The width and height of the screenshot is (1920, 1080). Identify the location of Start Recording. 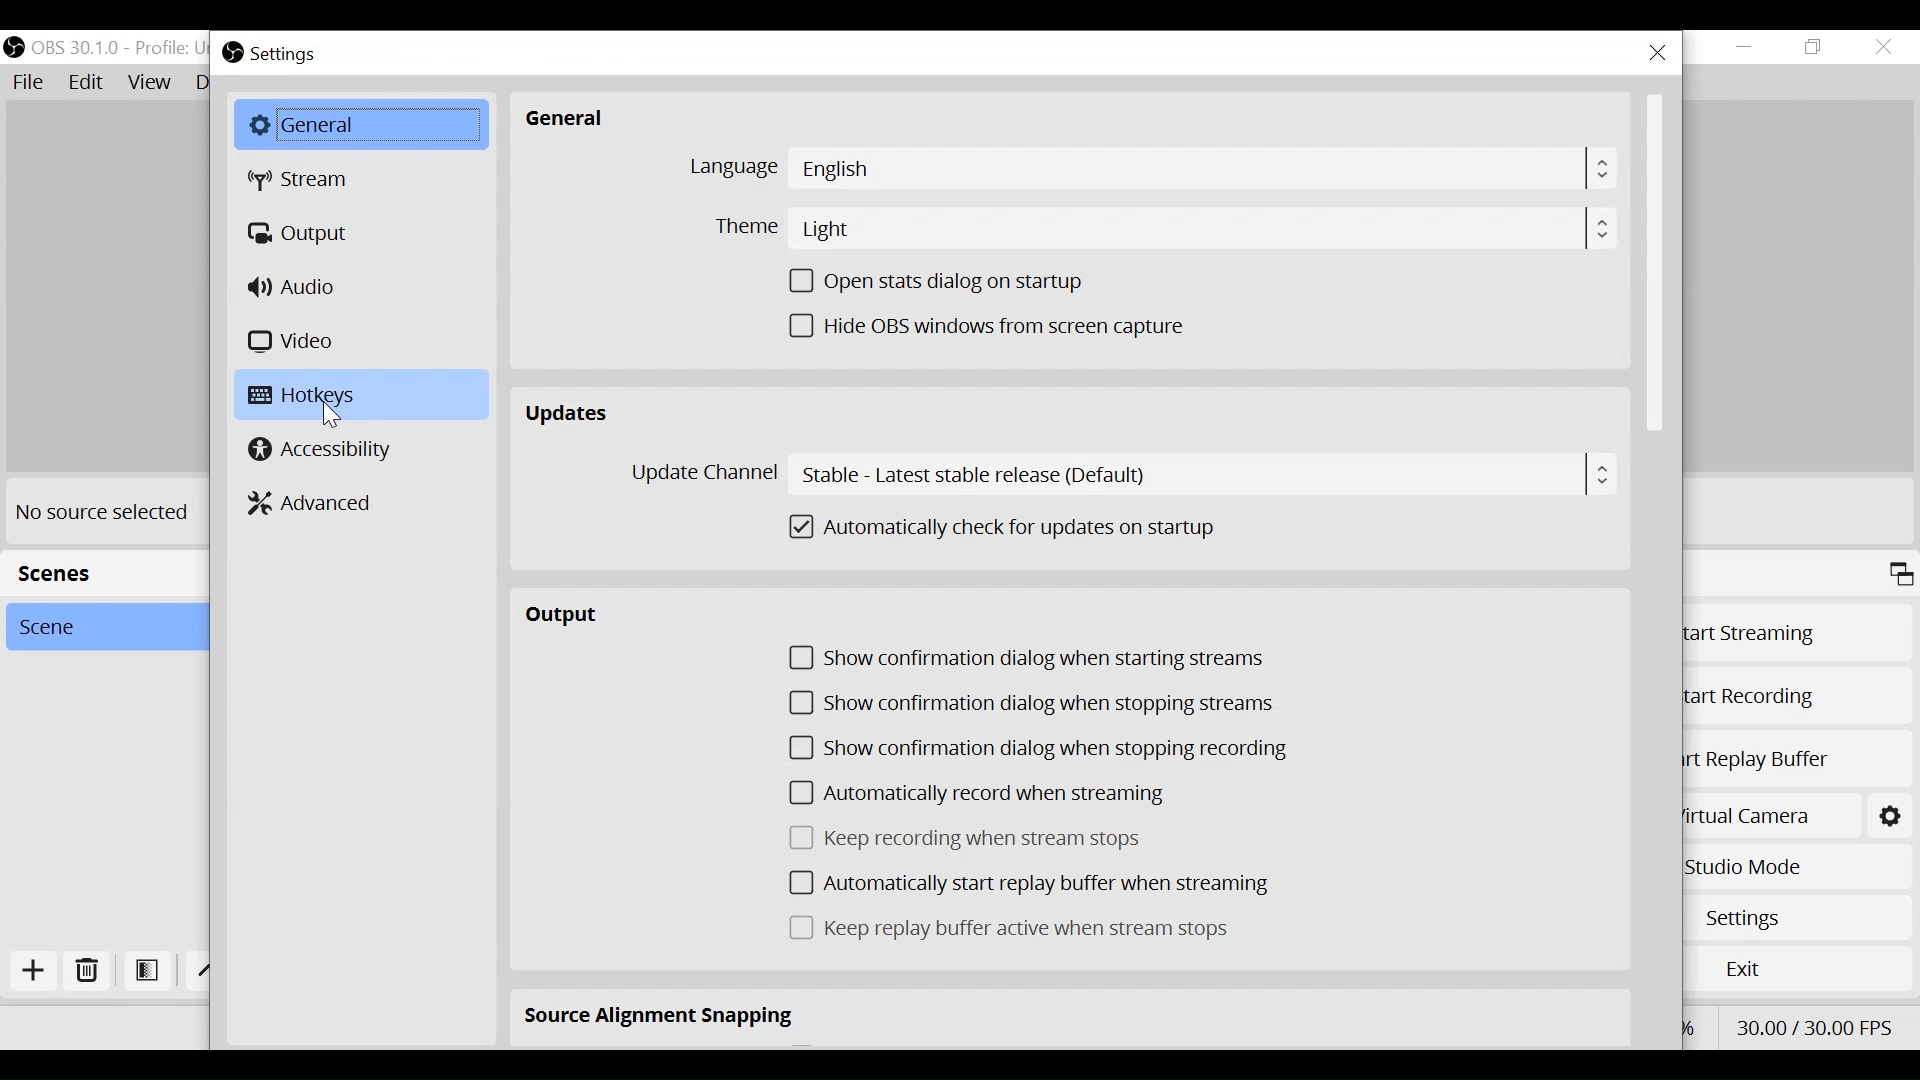
(1793, 701).